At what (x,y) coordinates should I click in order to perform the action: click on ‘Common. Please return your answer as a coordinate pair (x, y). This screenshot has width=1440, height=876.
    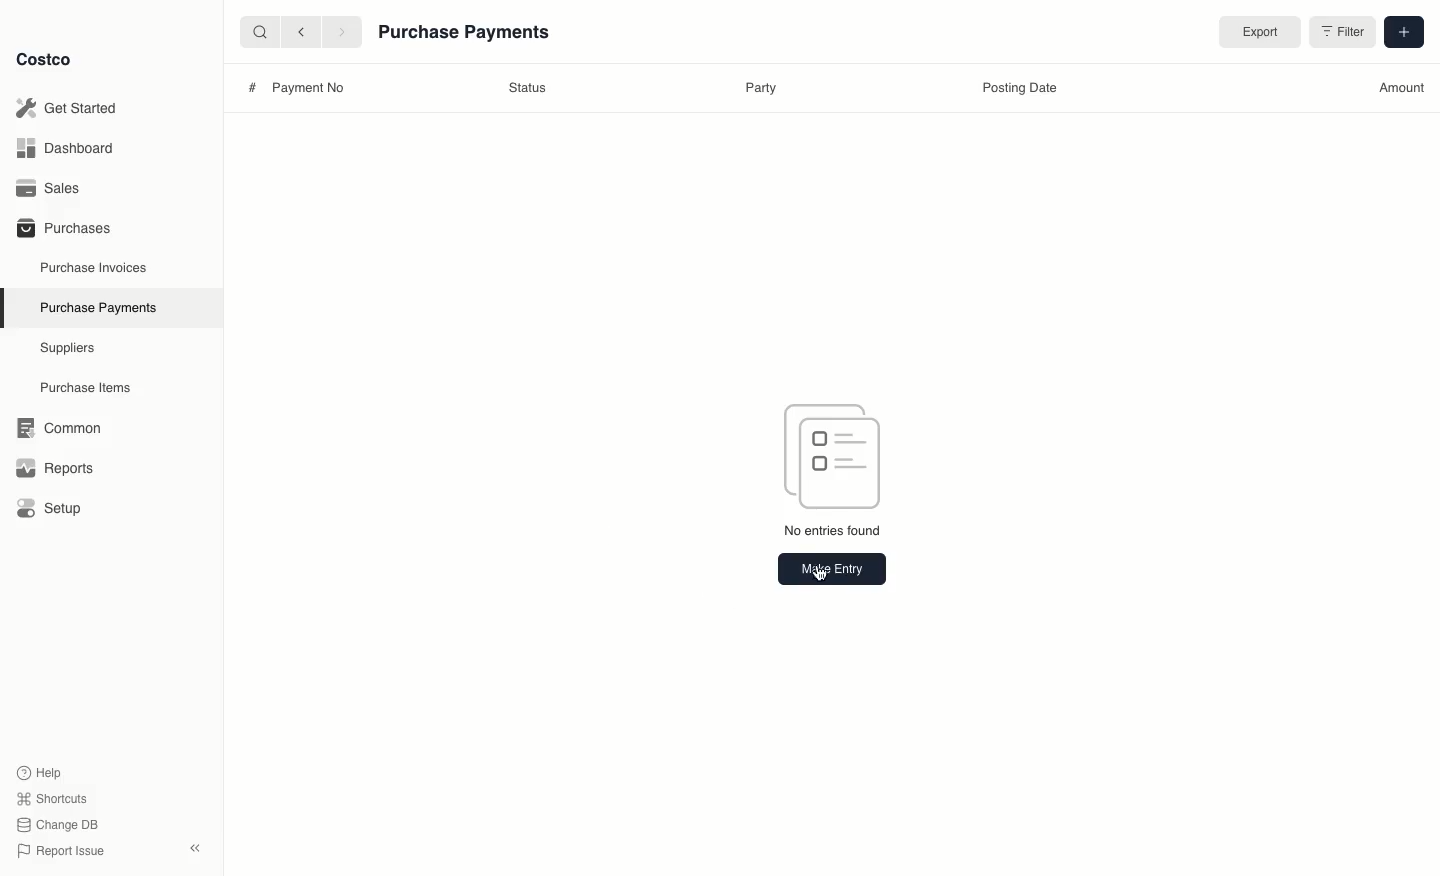
    Looking at the image, I should click on (63, 425).